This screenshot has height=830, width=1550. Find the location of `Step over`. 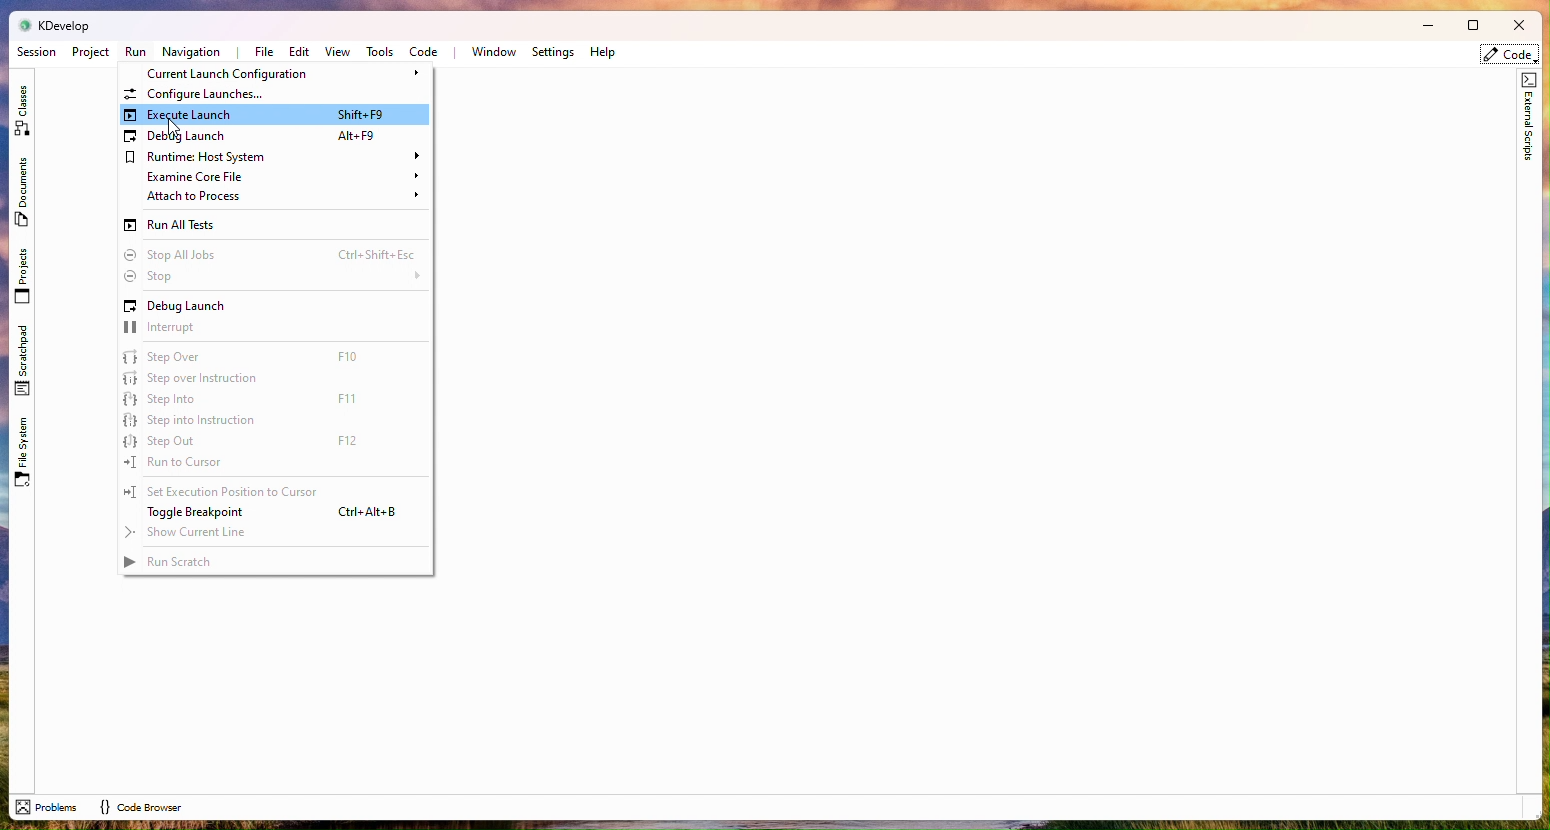

Step over is located at coordinates (248, 356).